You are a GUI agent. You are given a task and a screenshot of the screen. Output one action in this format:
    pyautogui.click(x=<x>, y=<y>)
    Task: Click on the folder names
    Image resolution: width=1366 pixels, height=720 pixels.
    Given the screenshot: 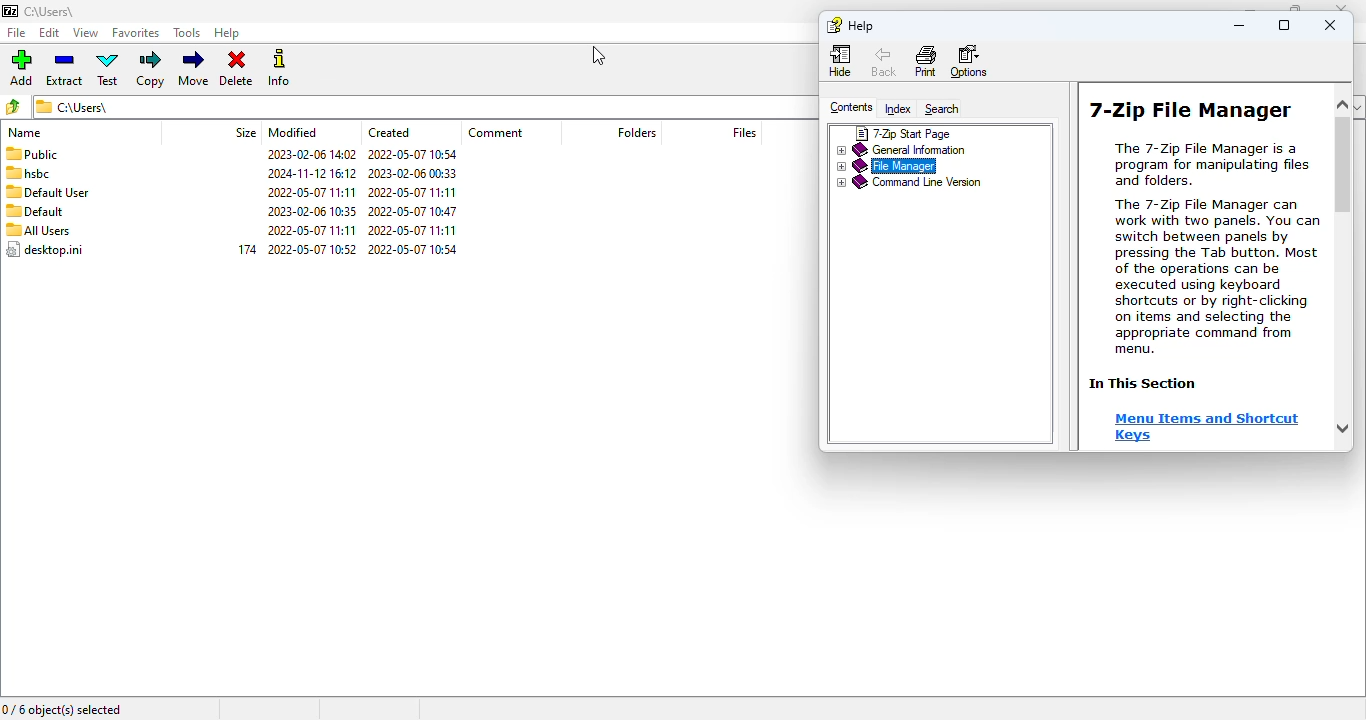 What is the action you would take?
    pyautogui.click(x=45, y=202)
    